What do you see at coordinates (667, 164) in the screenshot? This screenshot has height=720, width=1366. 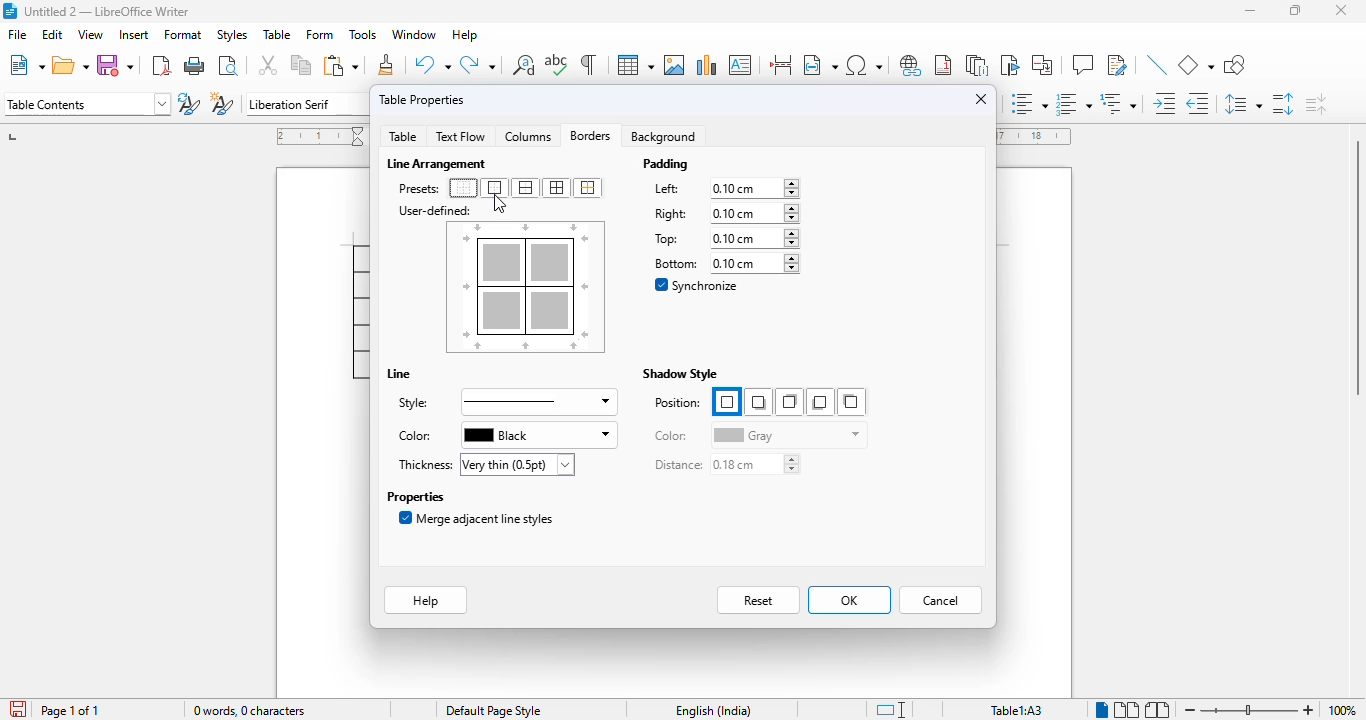 I see `padding` at bounding box center [667, 164].